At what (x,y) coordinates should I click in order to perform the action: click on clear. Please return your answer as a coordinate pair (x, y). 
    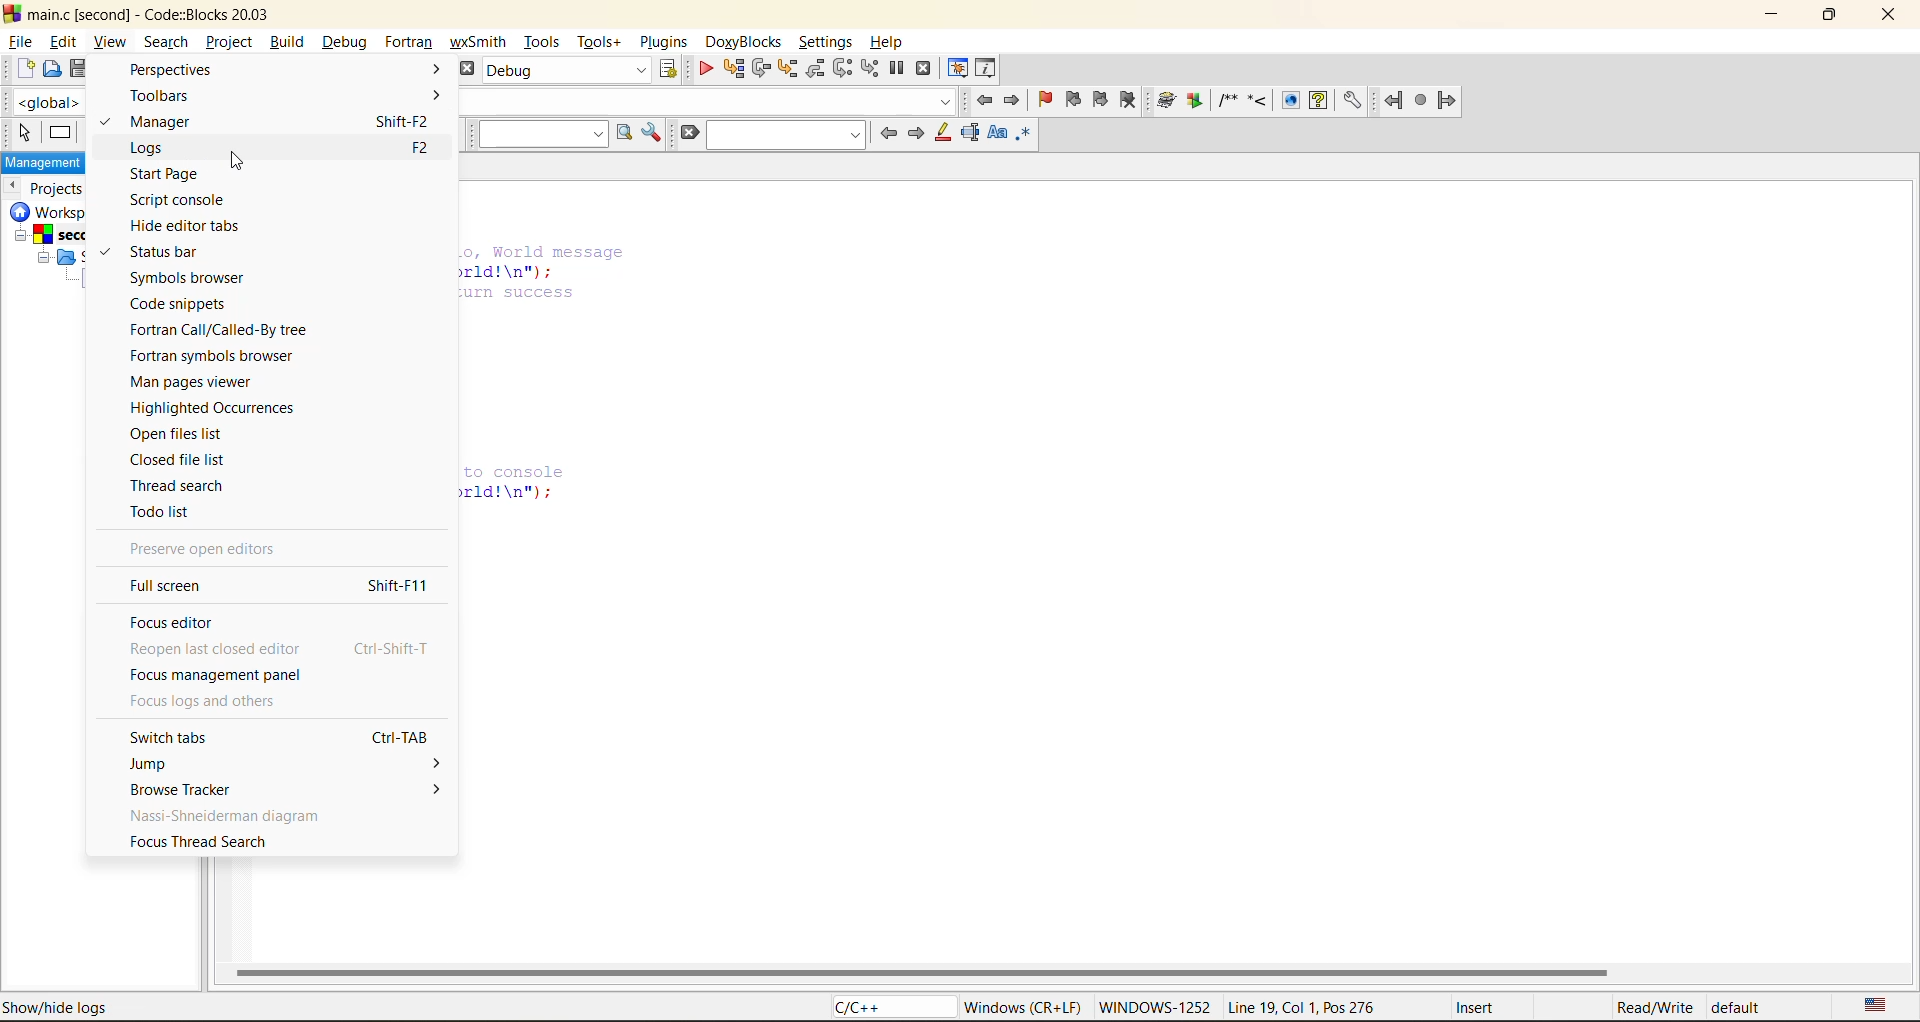
    Looking at the image, I should click on (685, 134).